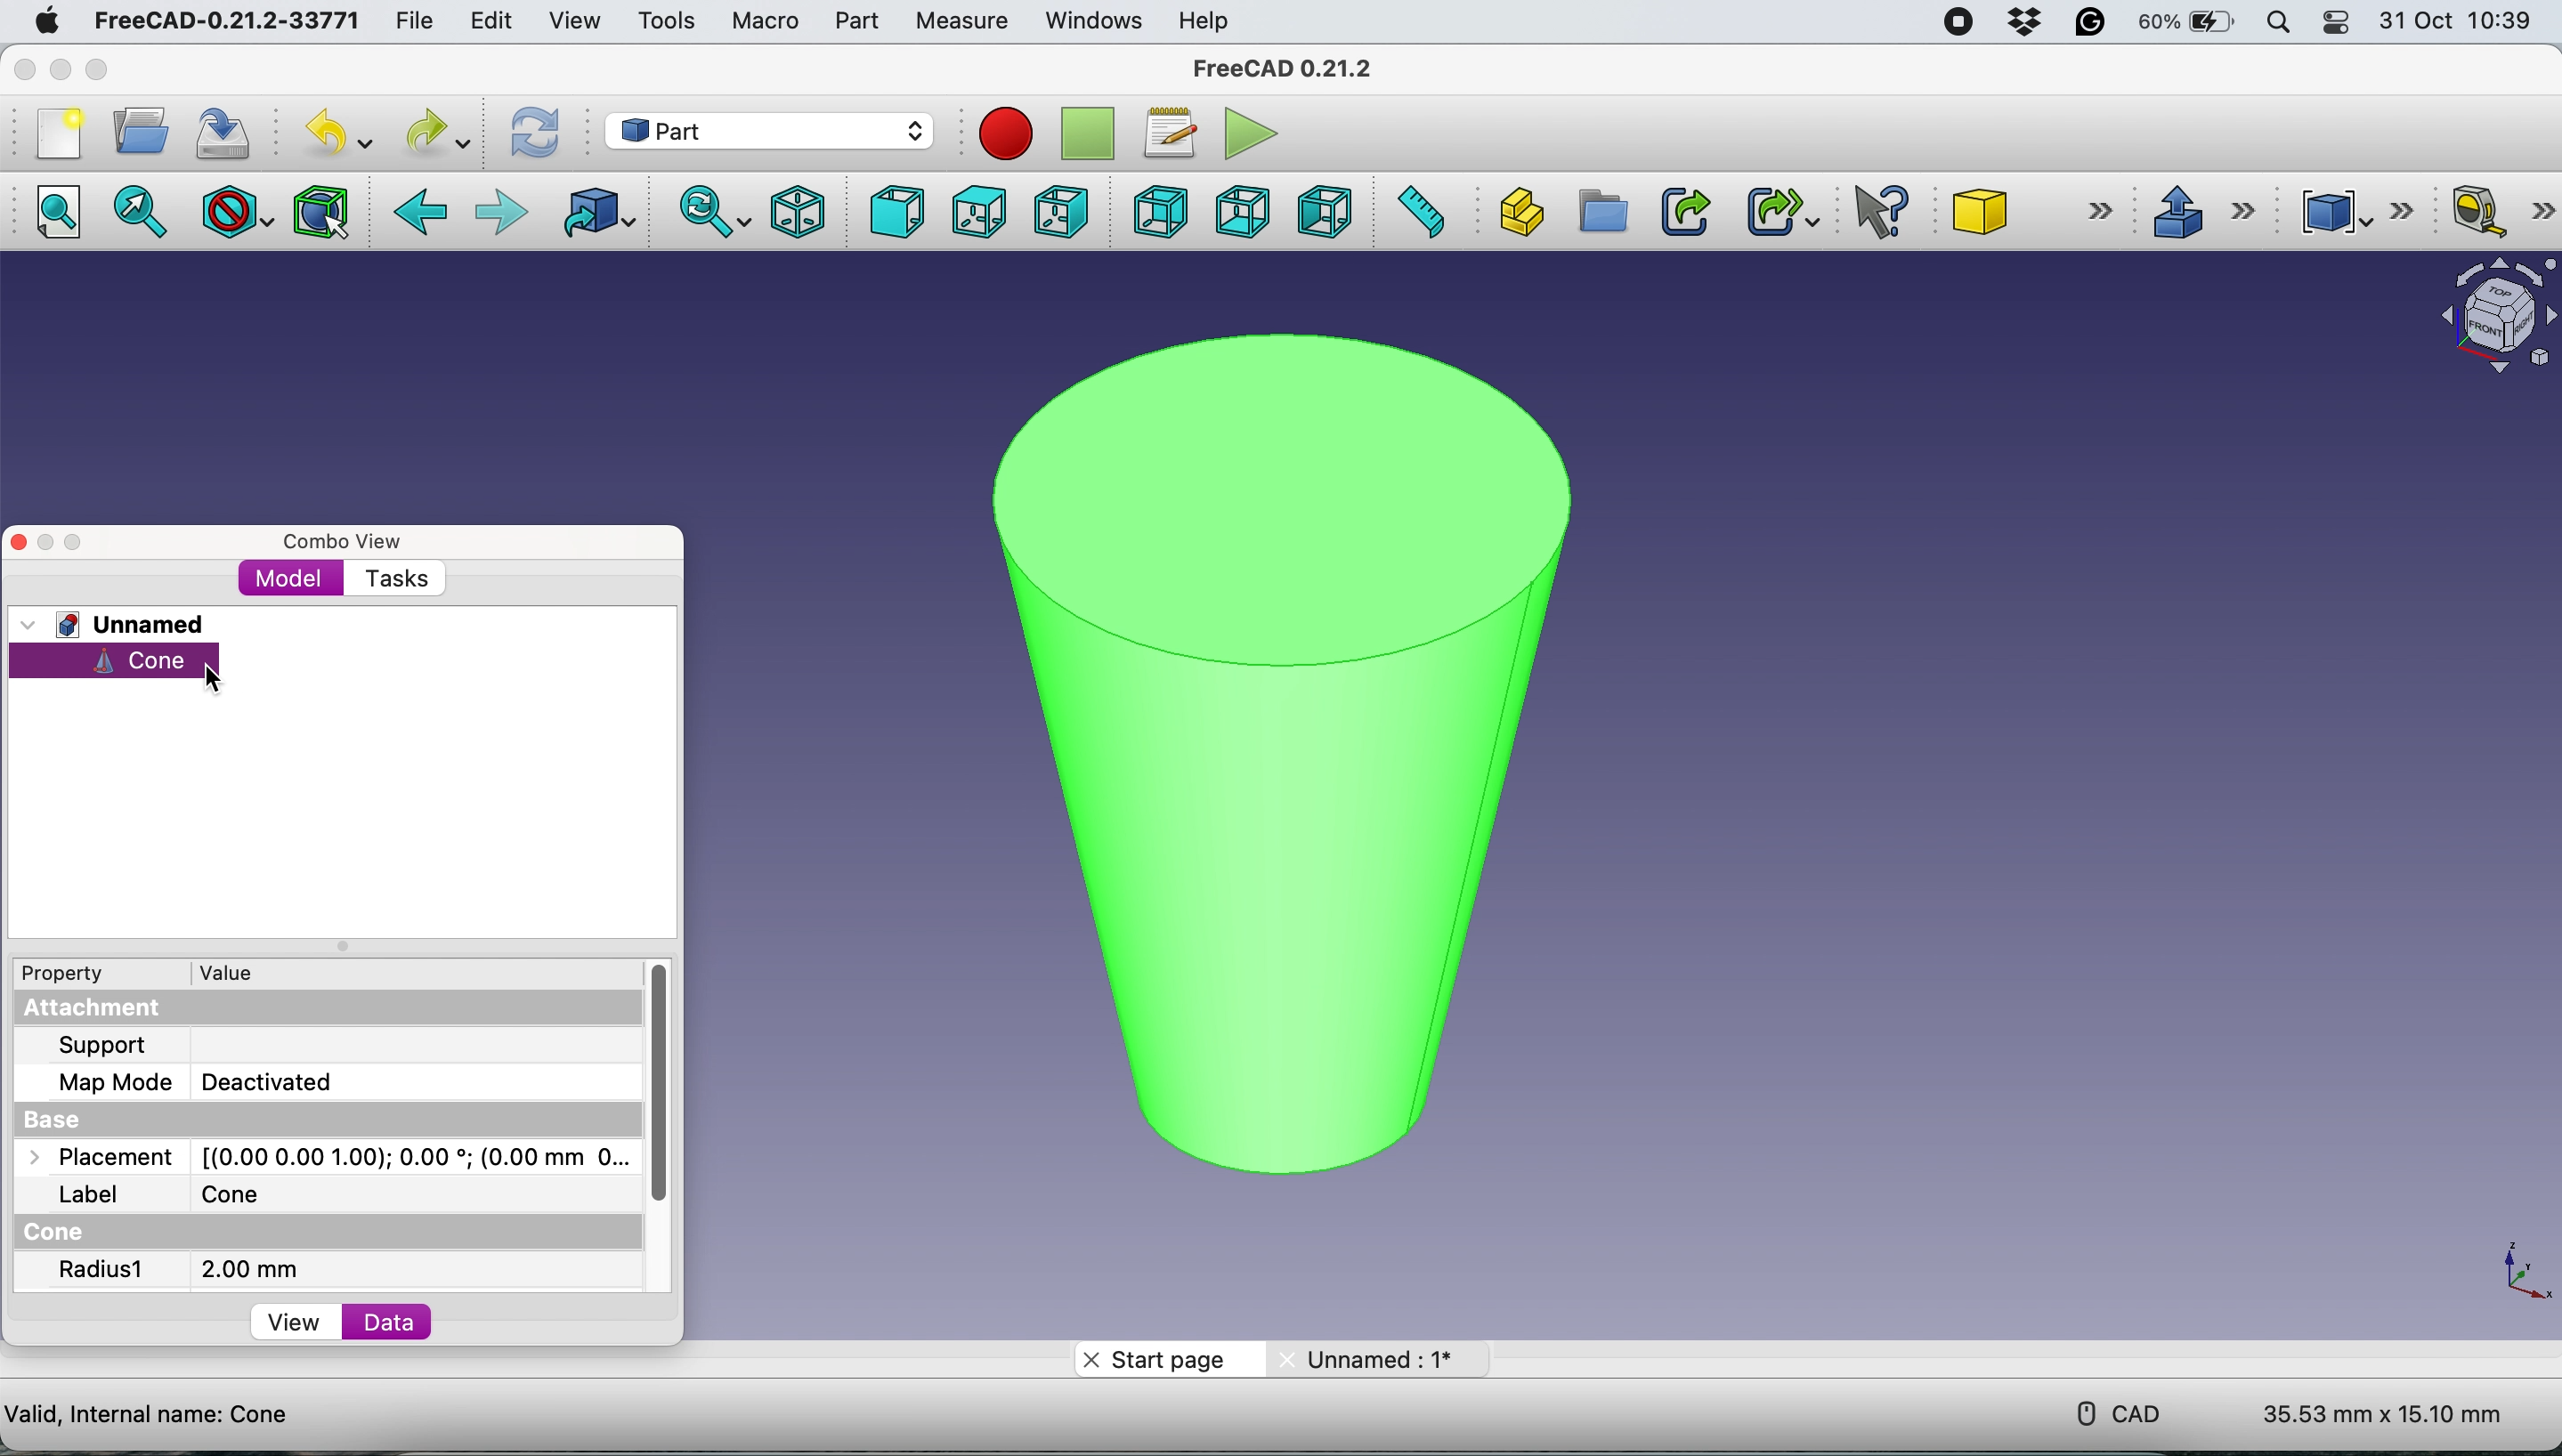 The width and height of the screenshot is (2562, 1456). I want to click on close, so click(19, 541).